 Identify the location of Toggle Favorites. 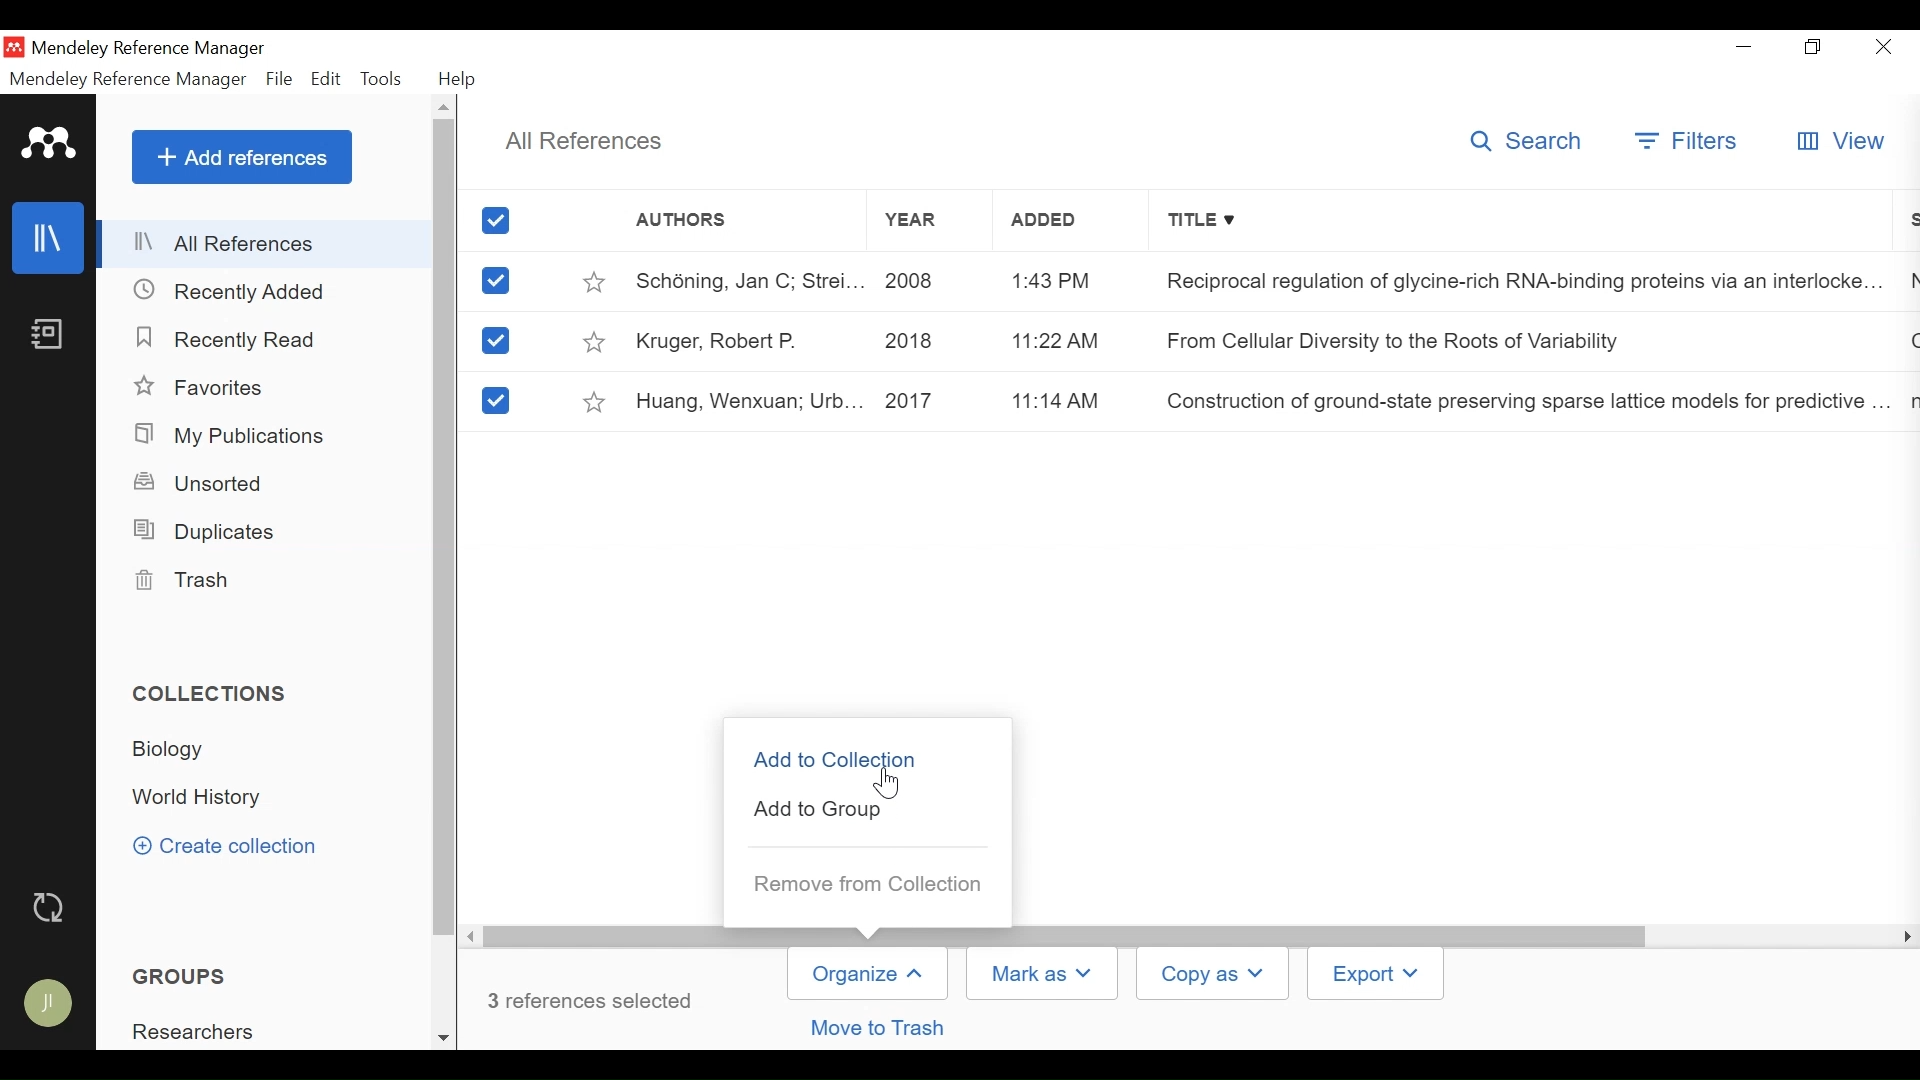
(595, 279).